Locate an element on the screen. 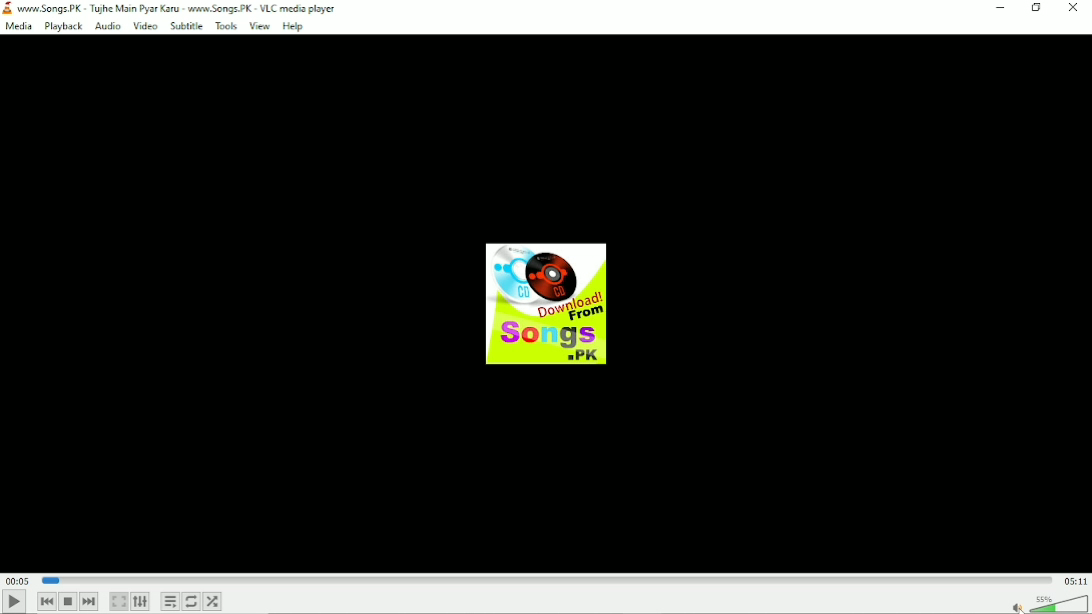 Image resolution: width=1092 pixels, height=614 pixels. Playback is located at coordinates (61, 27).